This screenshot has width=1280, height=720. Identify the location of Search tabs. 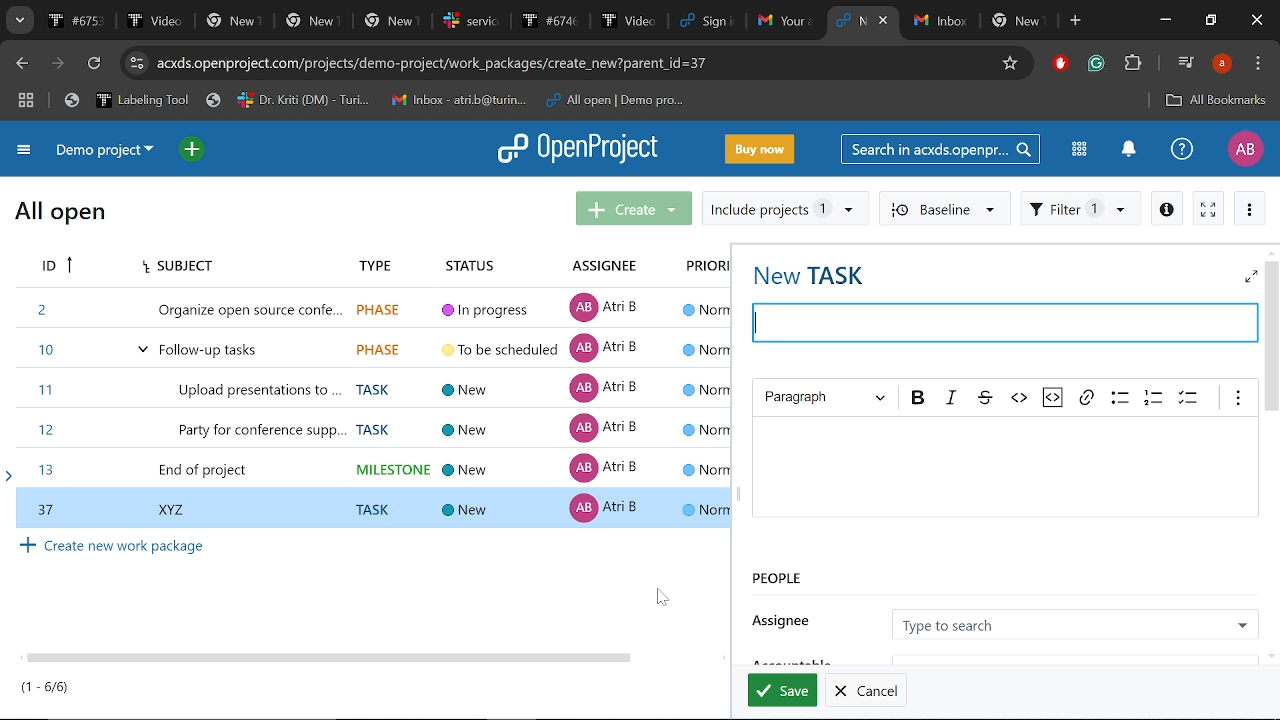
(850, 20).